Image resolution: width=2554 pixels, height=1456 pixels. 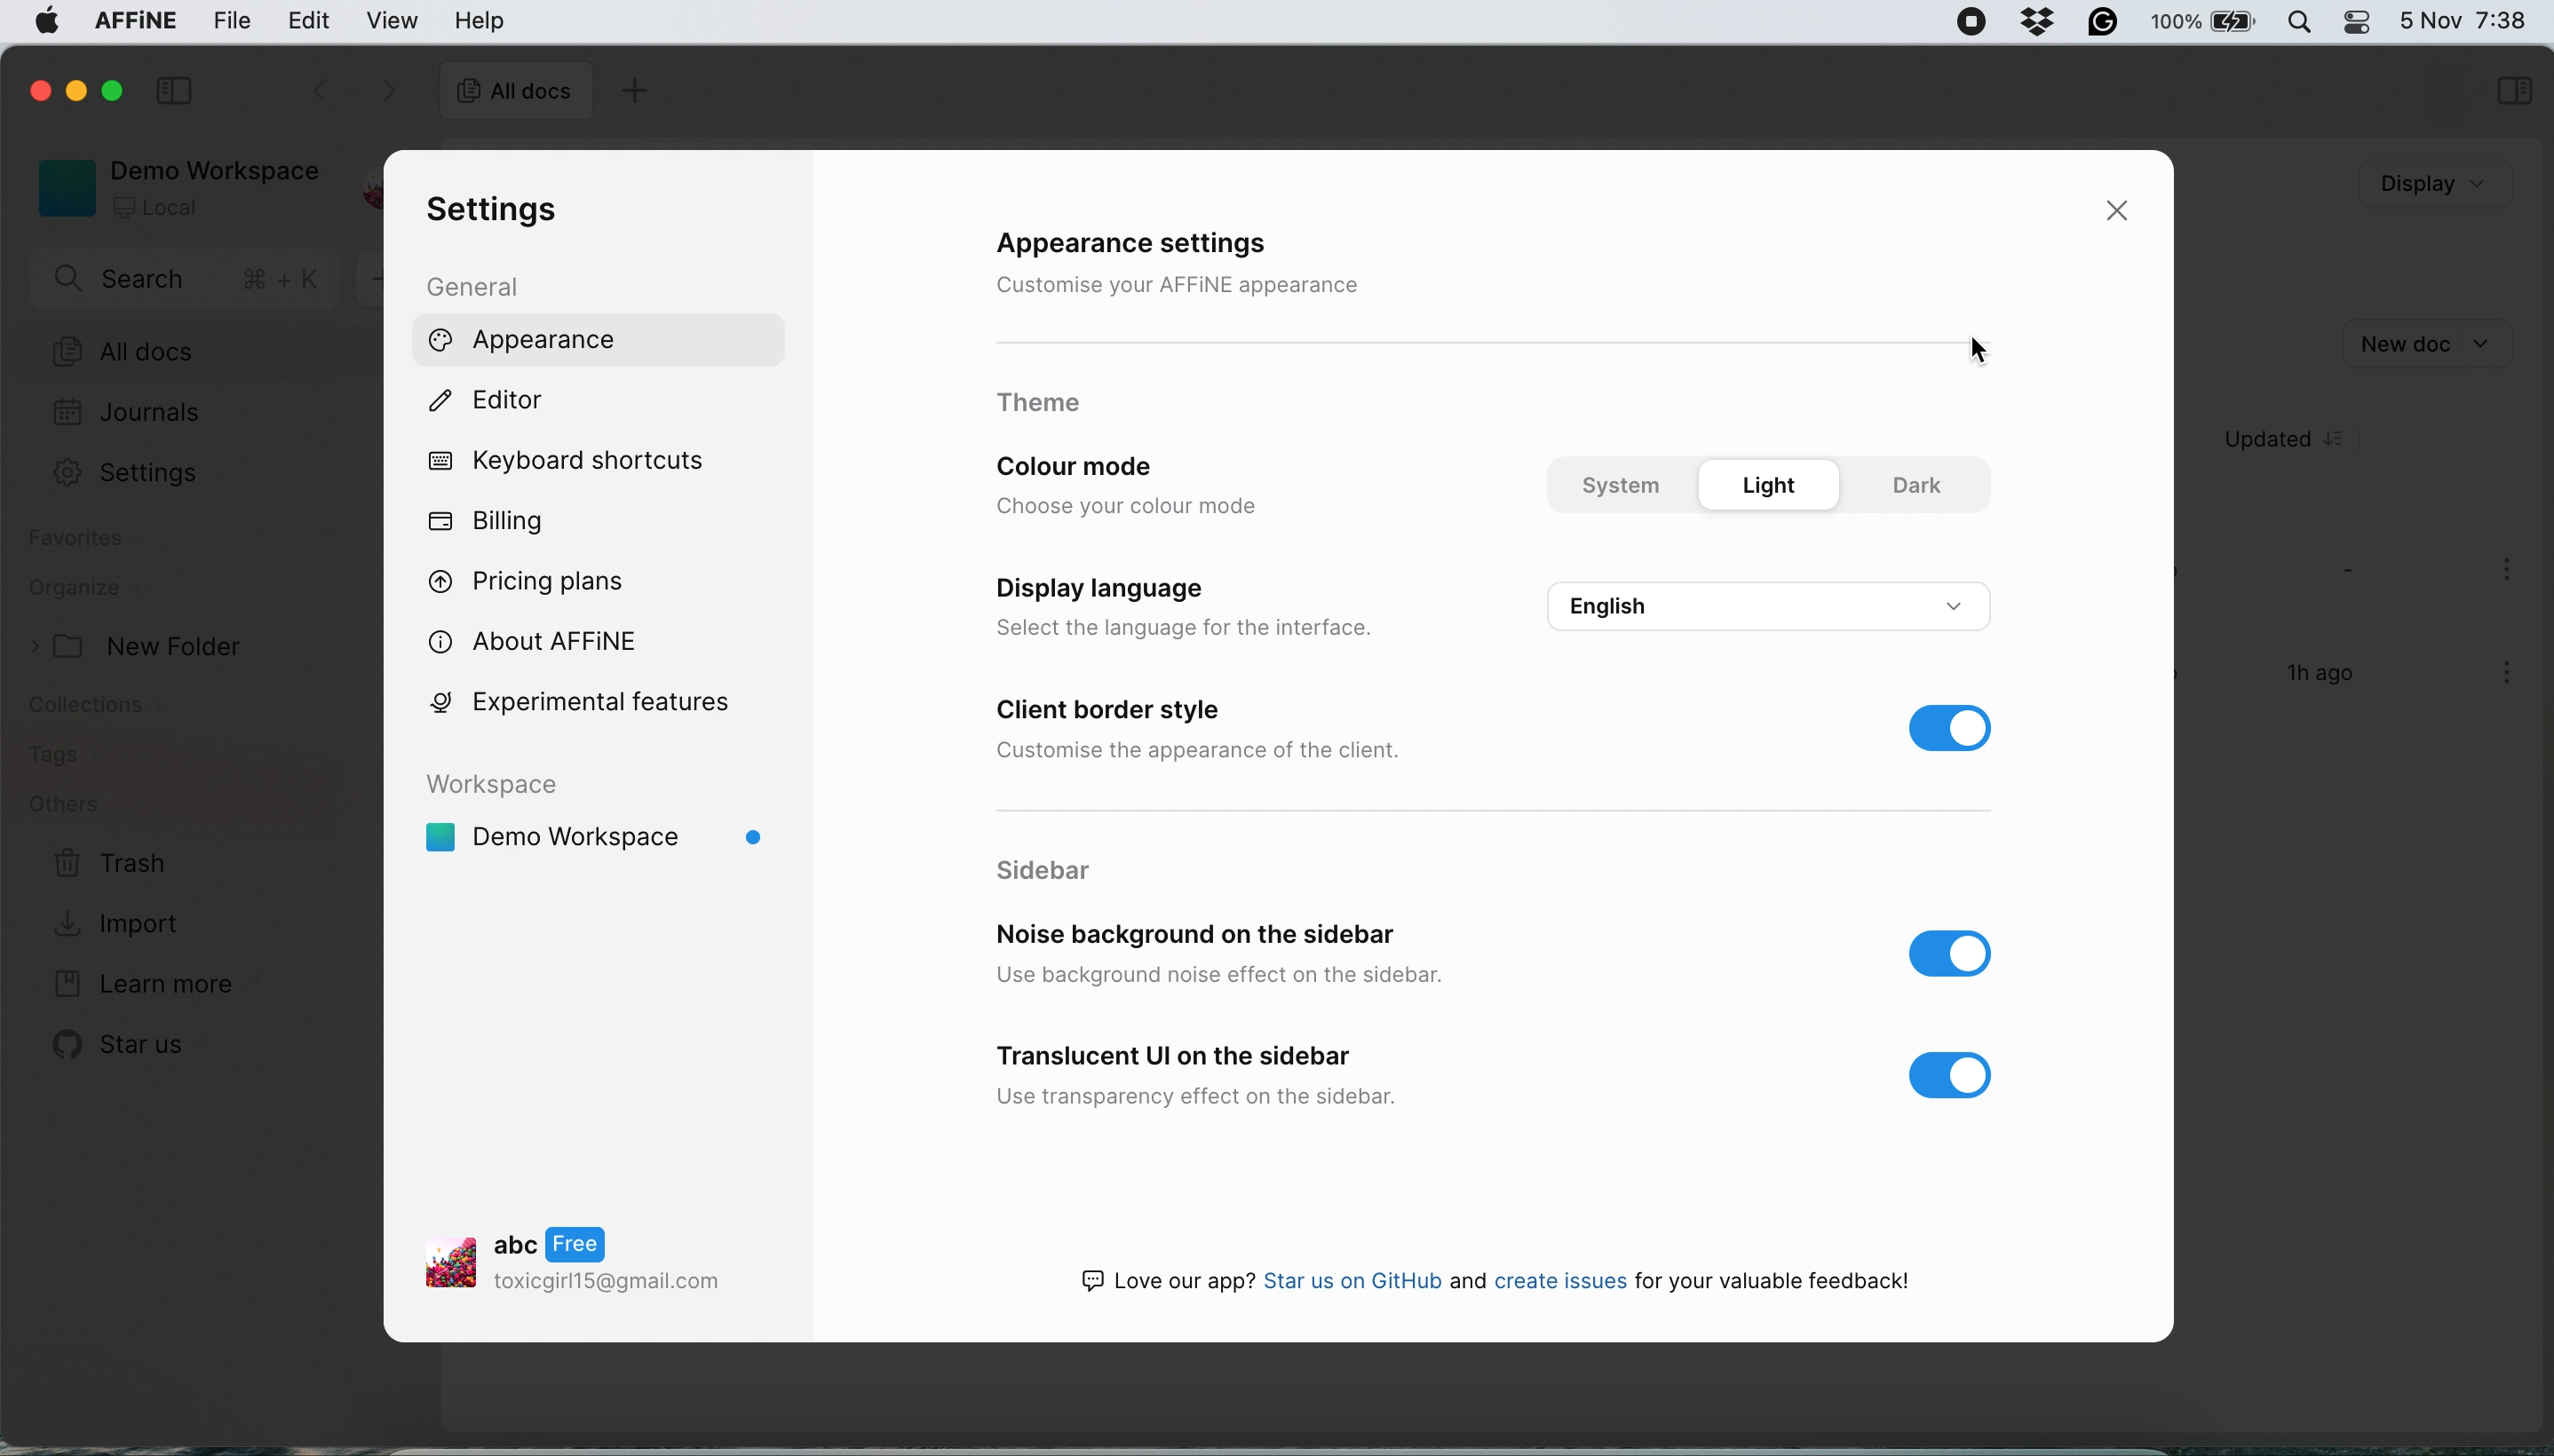 I want to click on collections, so click(x=125, y=704).